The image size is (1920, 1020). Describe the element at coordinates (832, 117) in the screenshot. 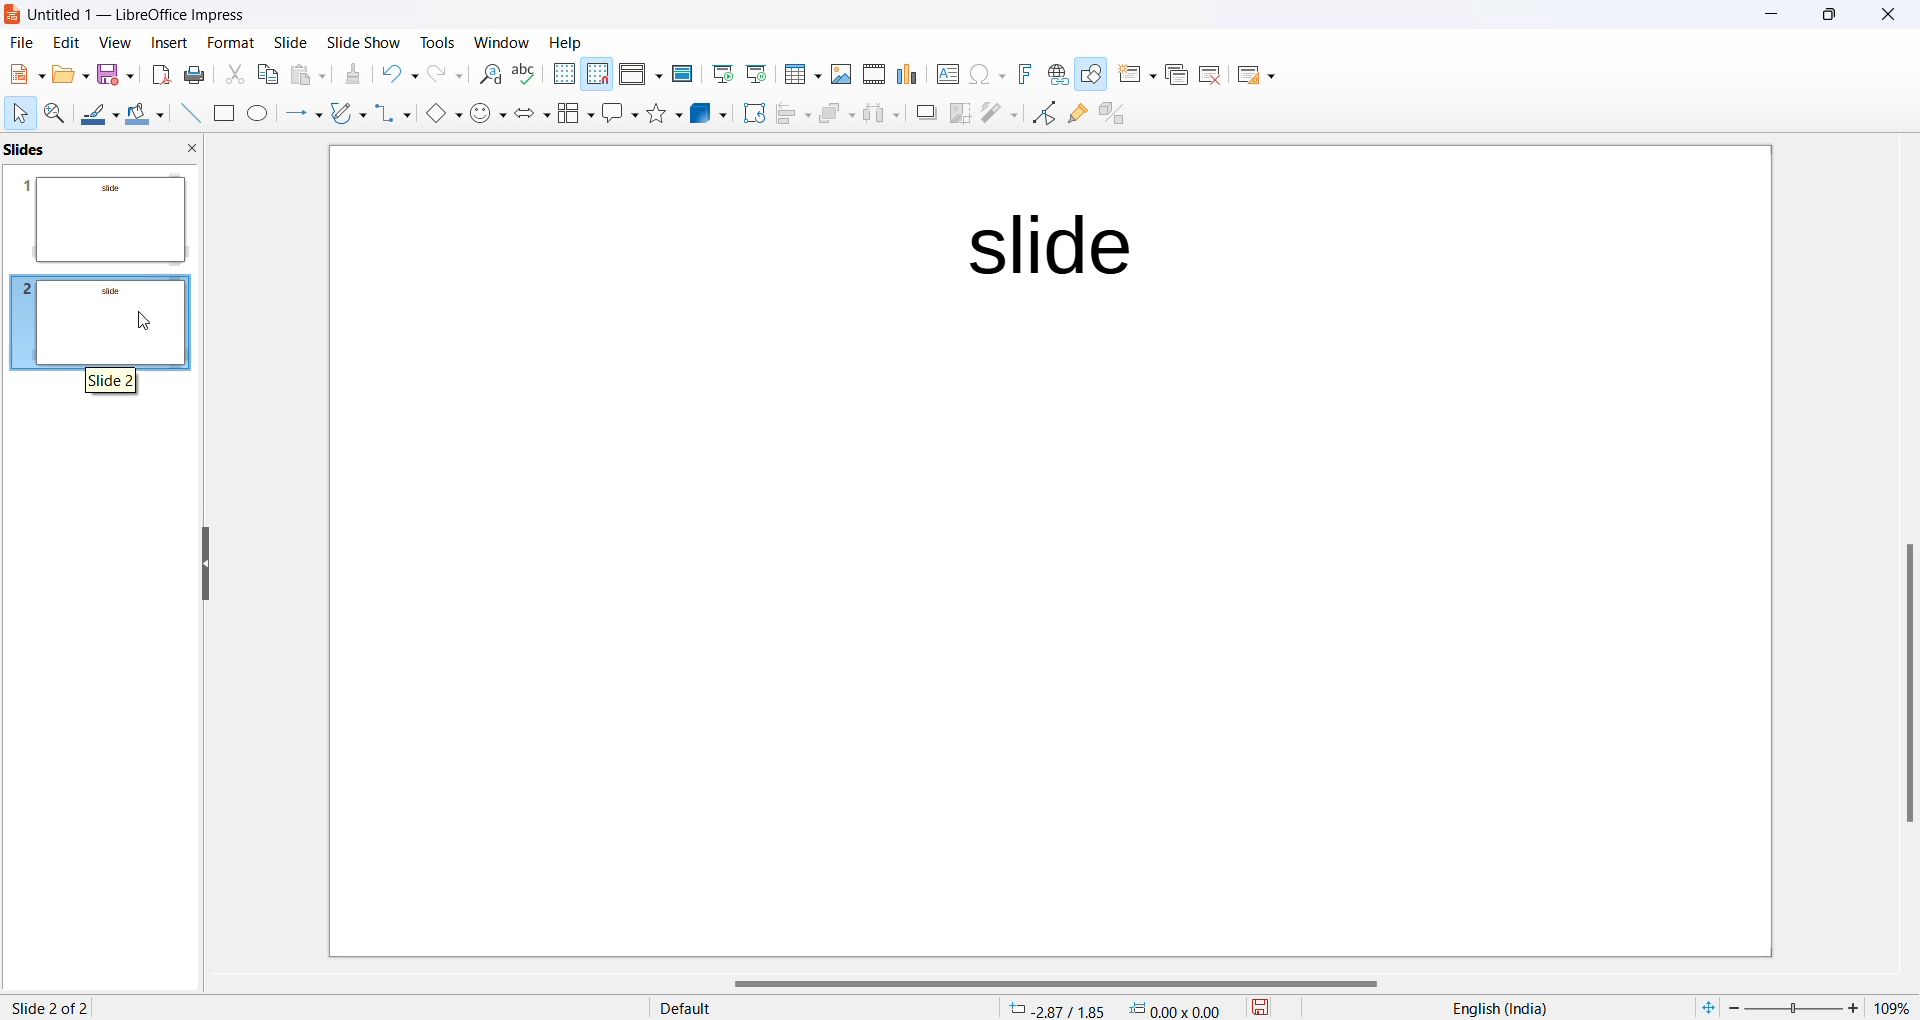

I see `Arrange` at that location.